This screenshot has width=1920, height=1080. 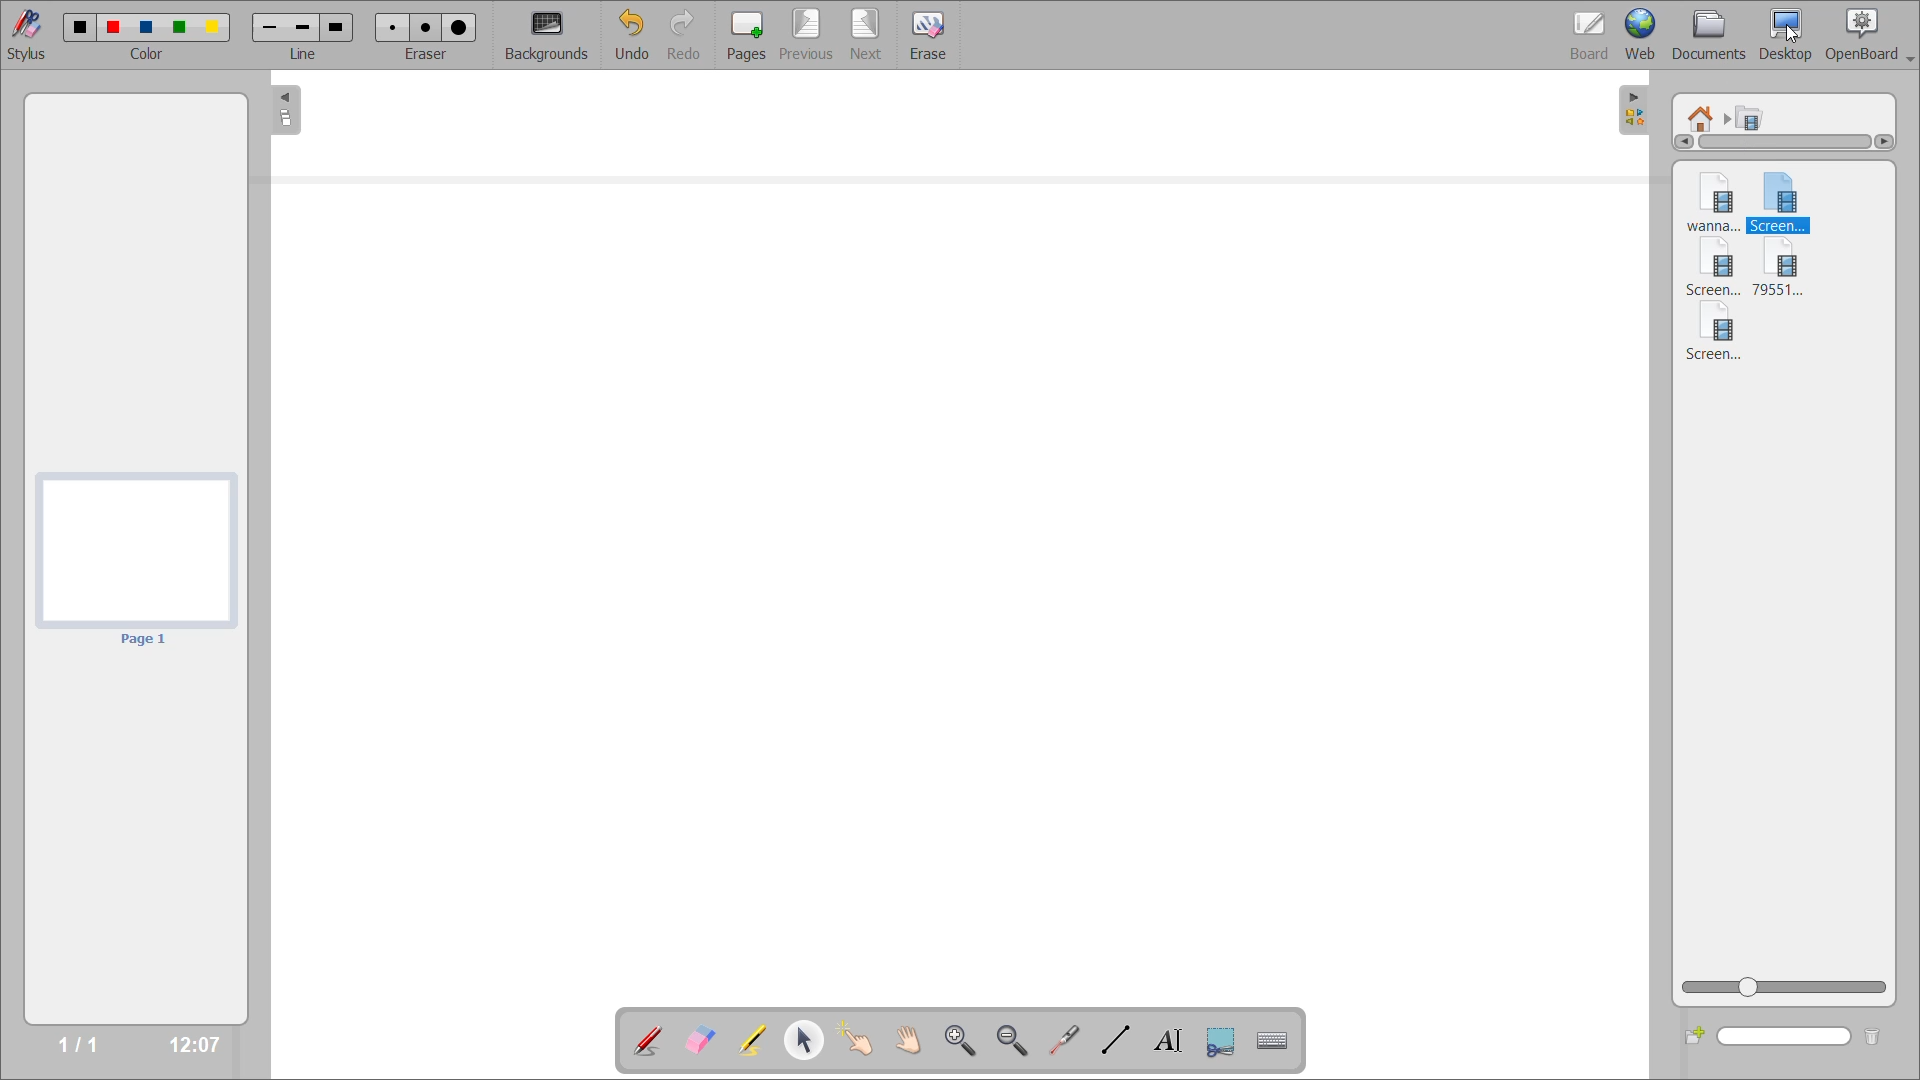 What do you see at coordinates (154, 56) in the screenshot?
I see `color ` at bounding box center [154, 56].